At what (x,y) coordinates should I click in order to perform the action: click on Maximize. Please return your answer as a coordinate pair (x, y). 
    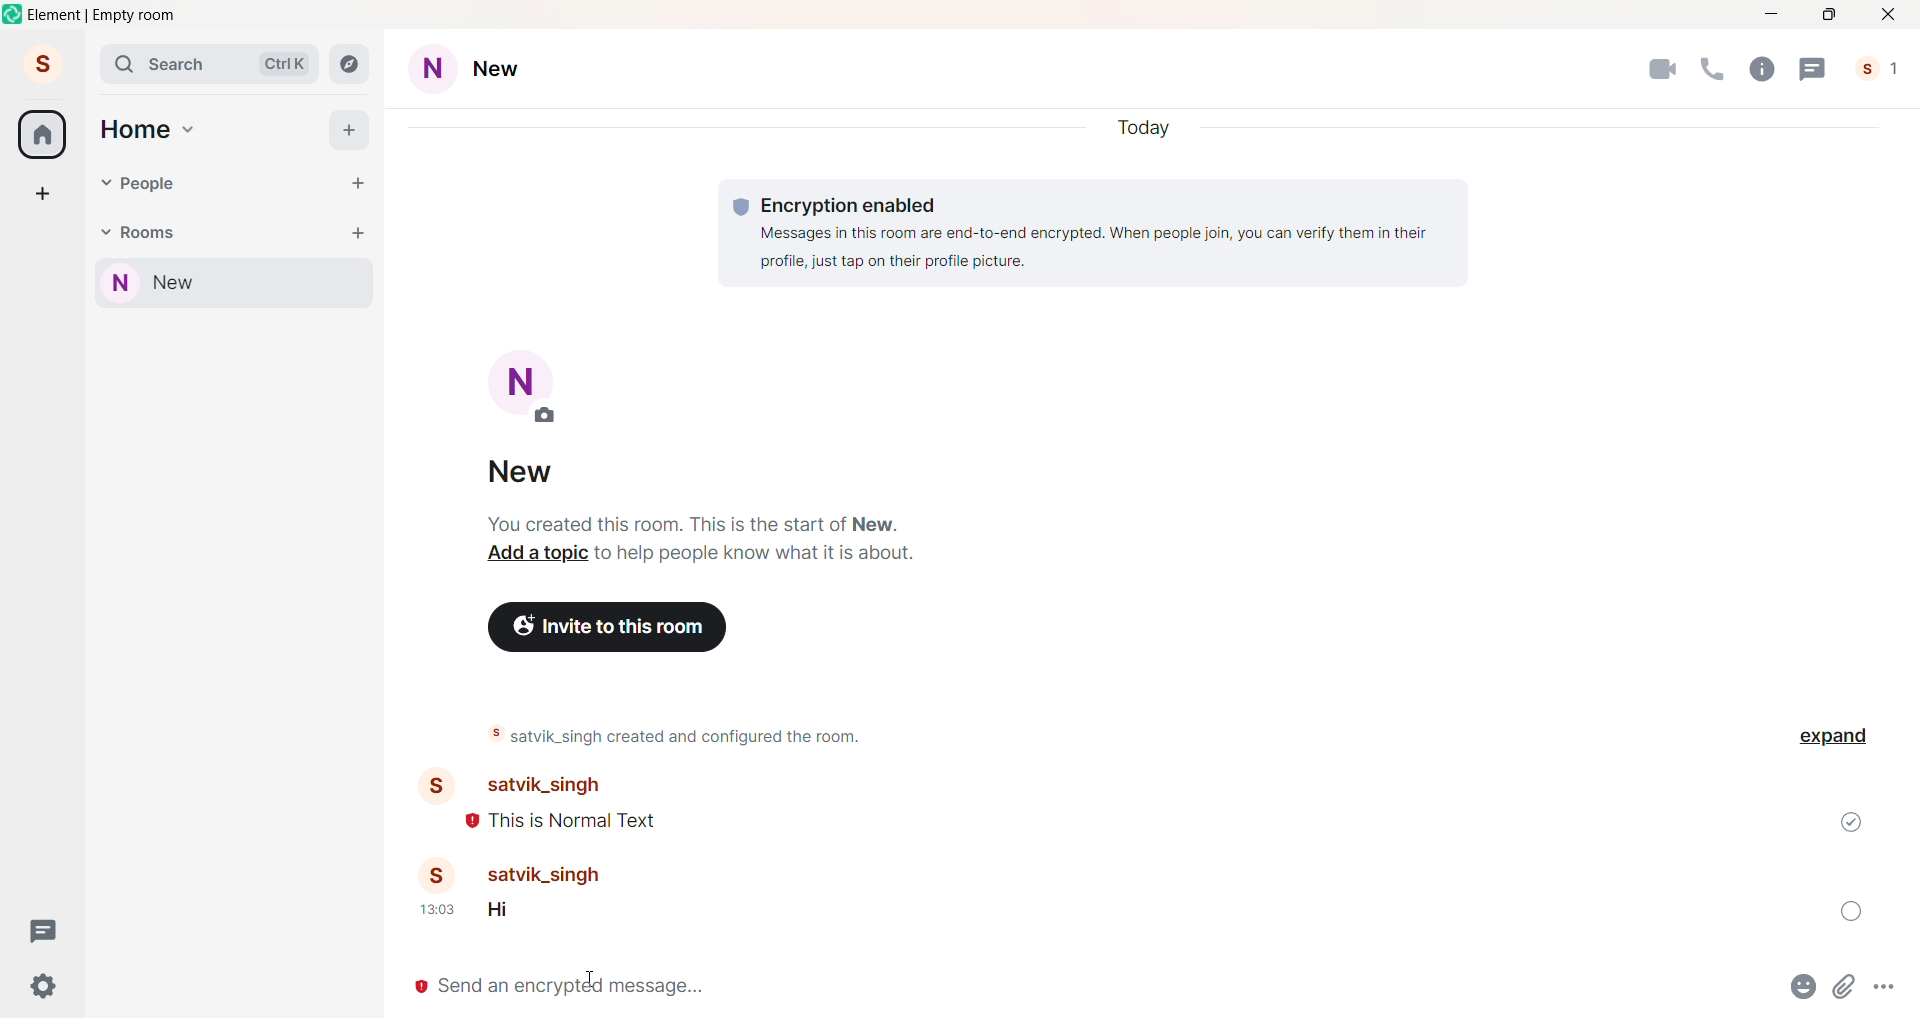
    Looking at the image, I should click on (1829, 15).